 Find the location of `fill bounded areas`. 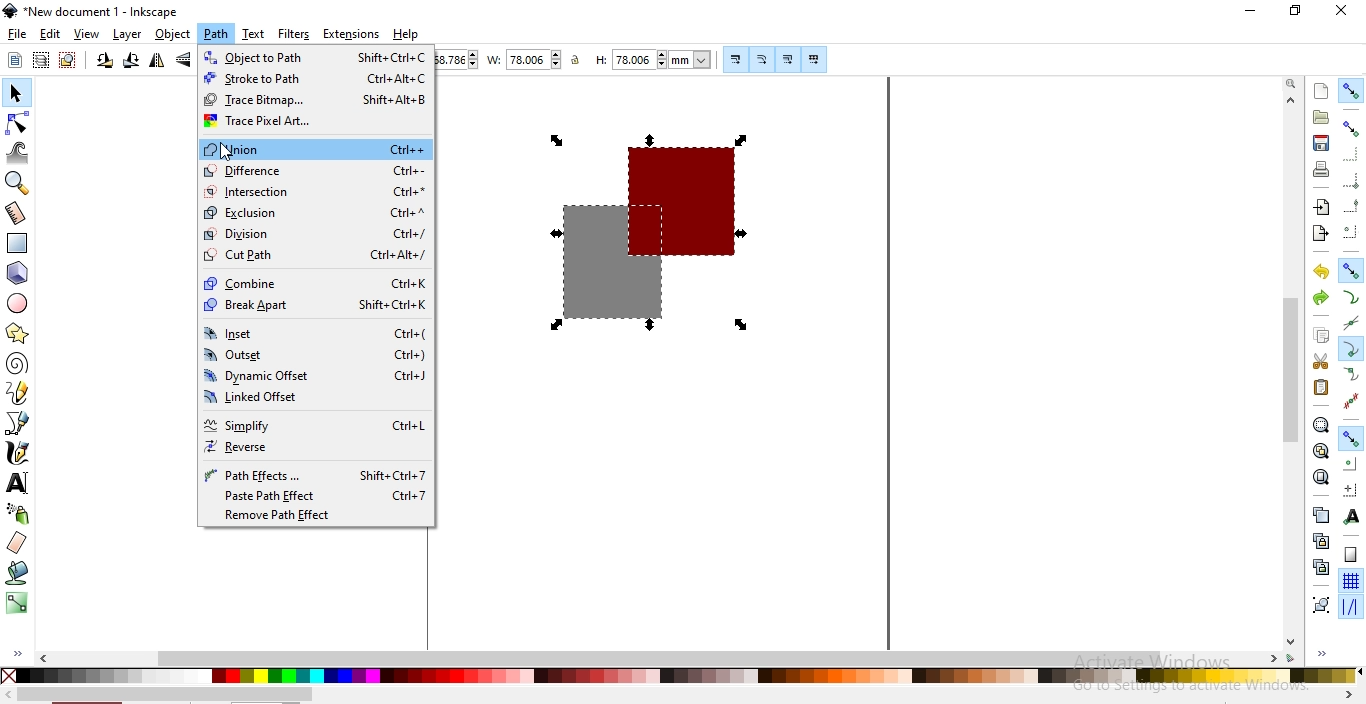

fill bounded areas is located at coordinates (19, 572).